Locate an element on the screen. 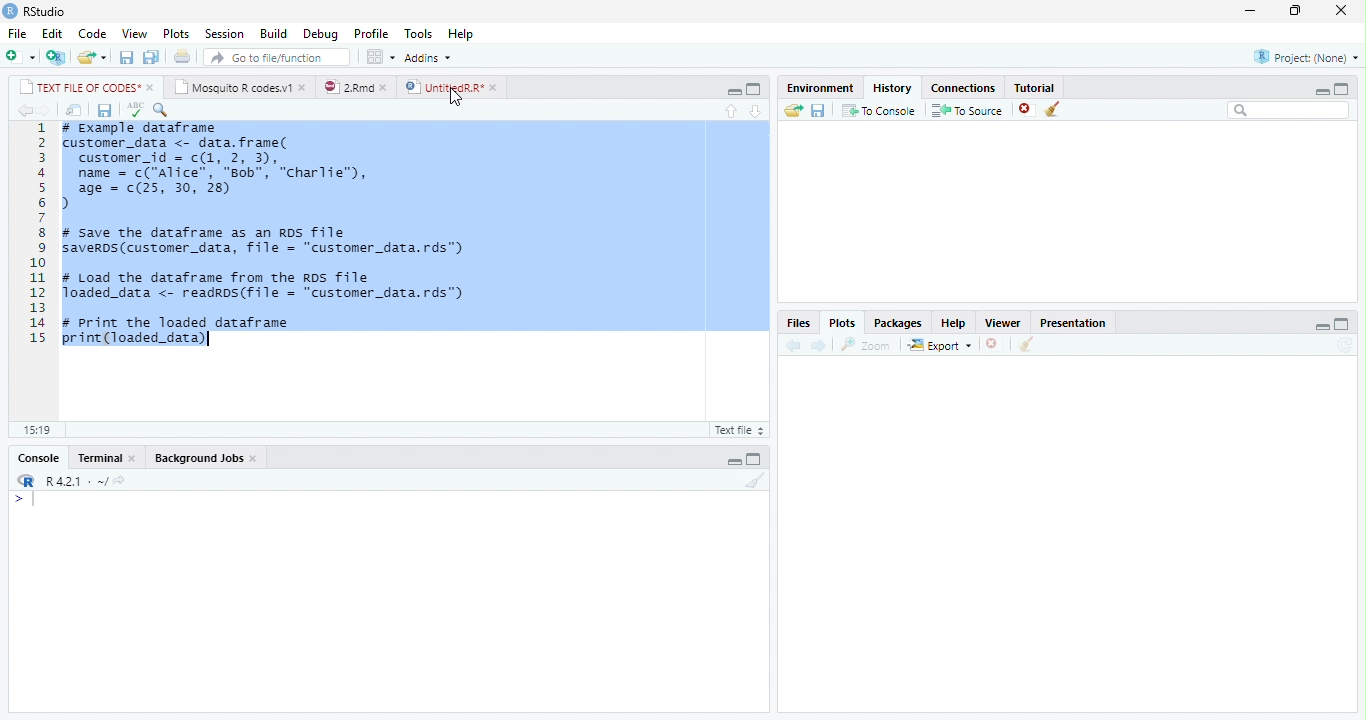 This screenshot has width=1366, height=720. search is located at coordinates (1289, 110).